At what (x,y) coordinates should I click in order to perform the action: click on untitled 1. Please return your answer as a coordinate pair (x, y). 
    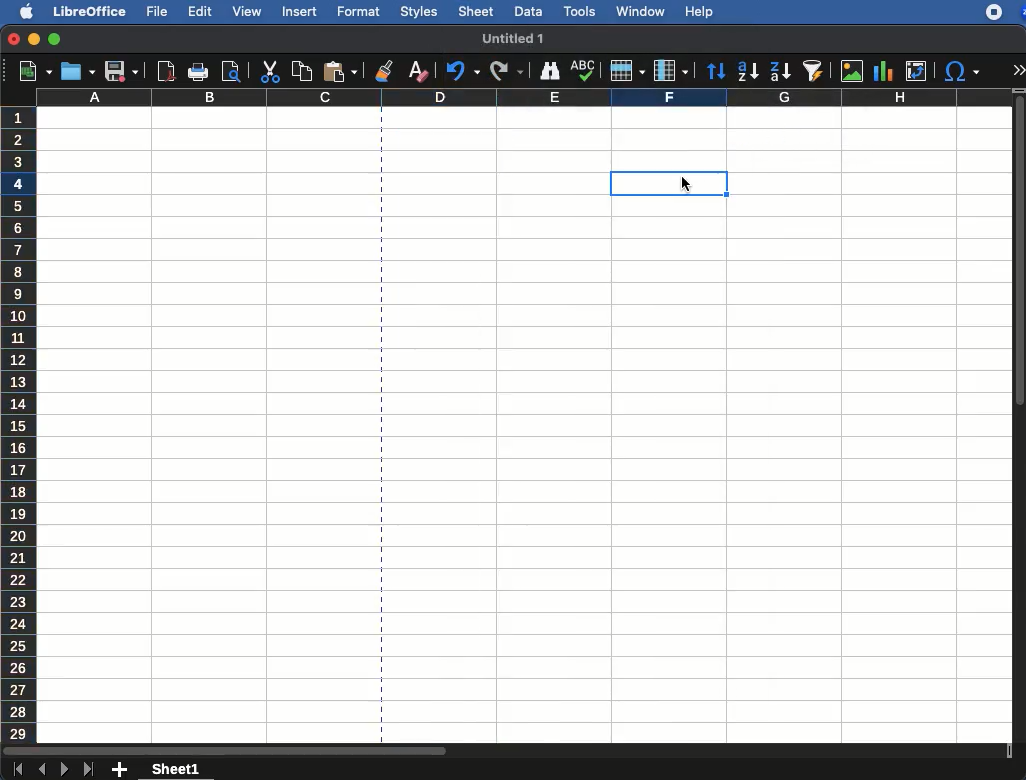
    Looking at the image, I should click on (512, 37).